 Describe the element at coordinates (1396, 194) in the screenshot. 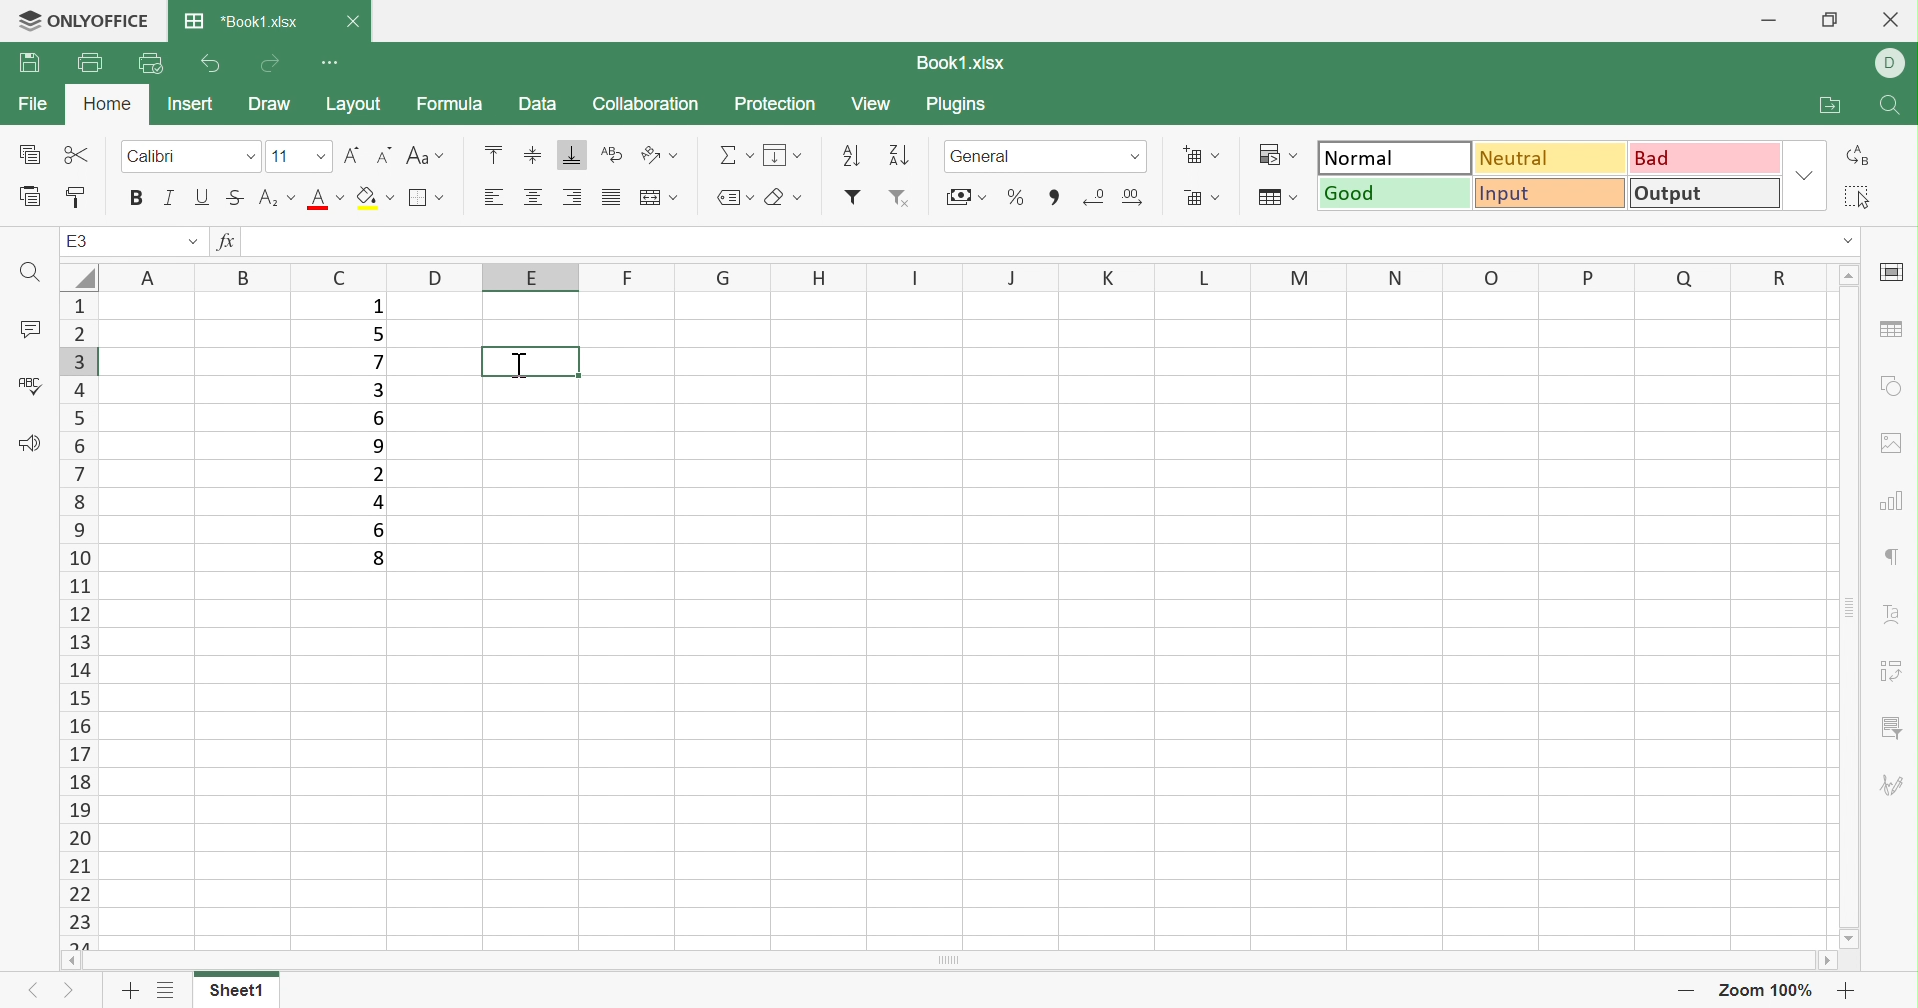

I see `Good` at that location.